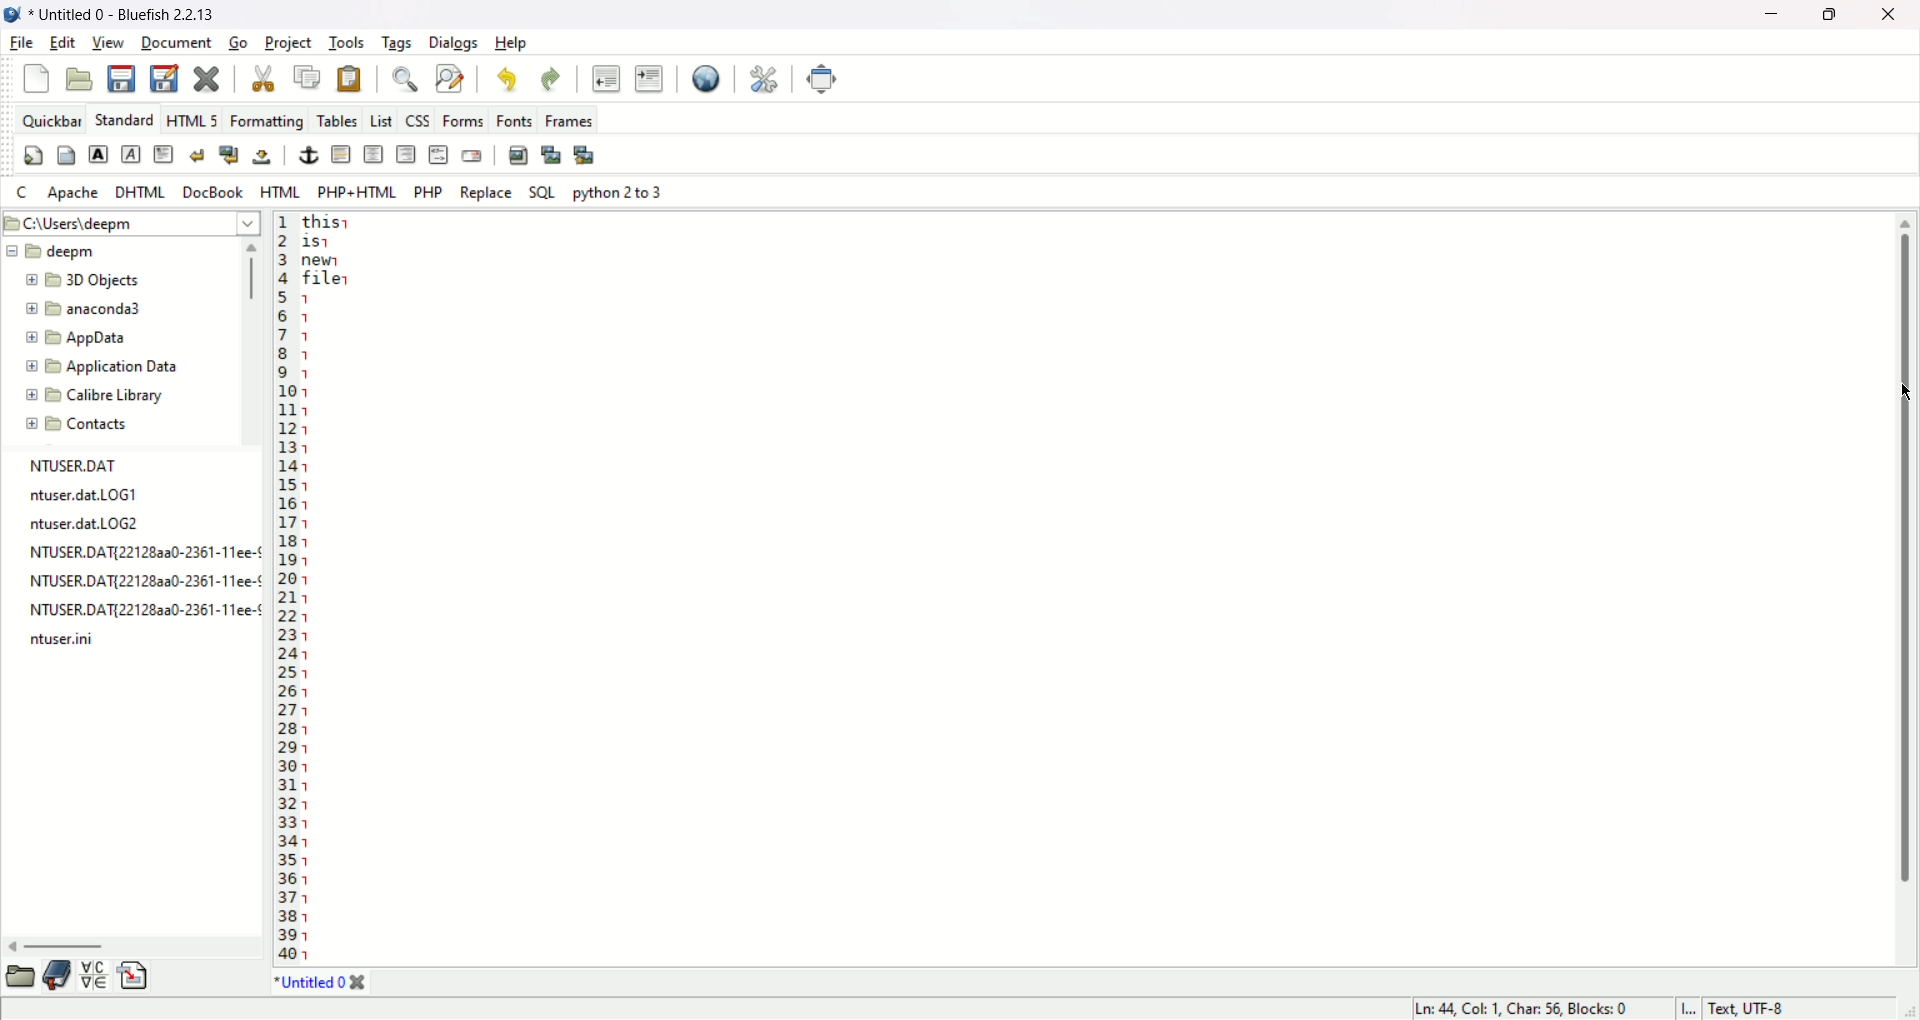  Describe the element at coordinates (58, 974) in the screenshot. I see `bookmarks` at that location.